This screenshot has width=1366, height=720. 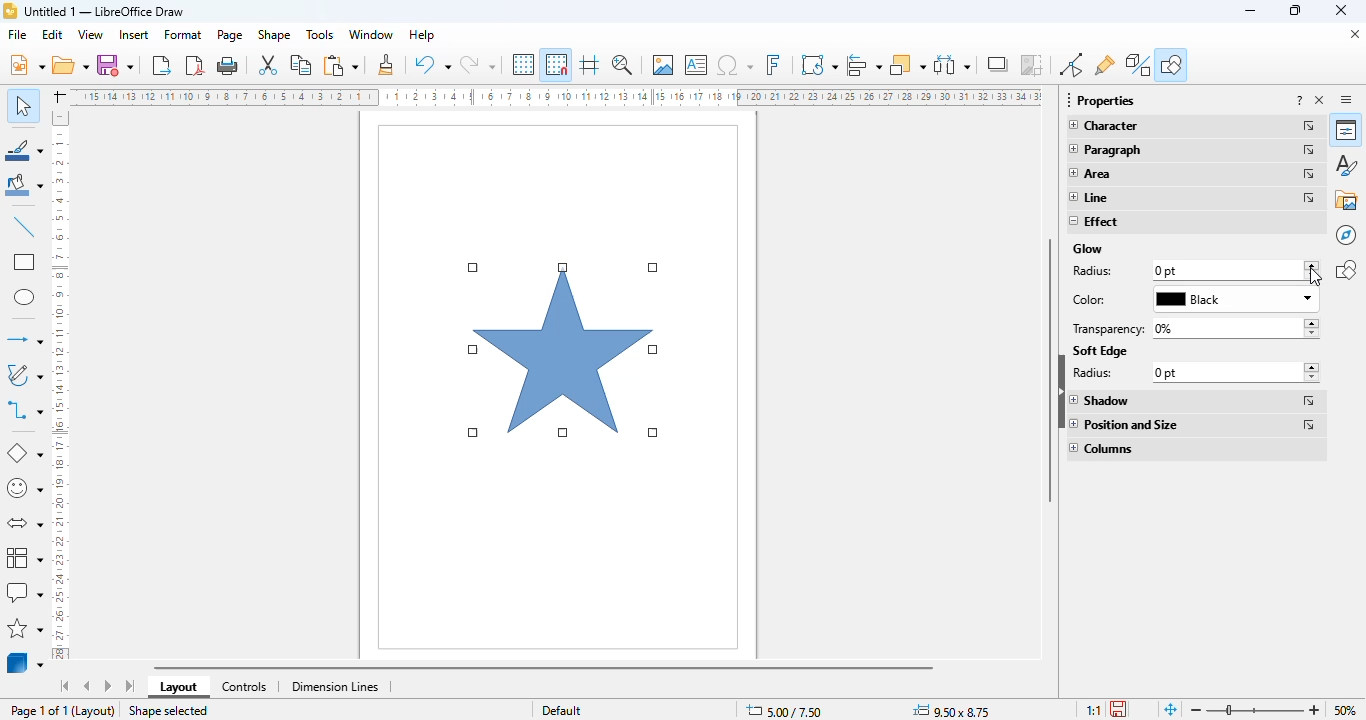 What do you see at coordinates (24, 150) in the screenshot?
I see `line color` at bounding box center [24, 150].